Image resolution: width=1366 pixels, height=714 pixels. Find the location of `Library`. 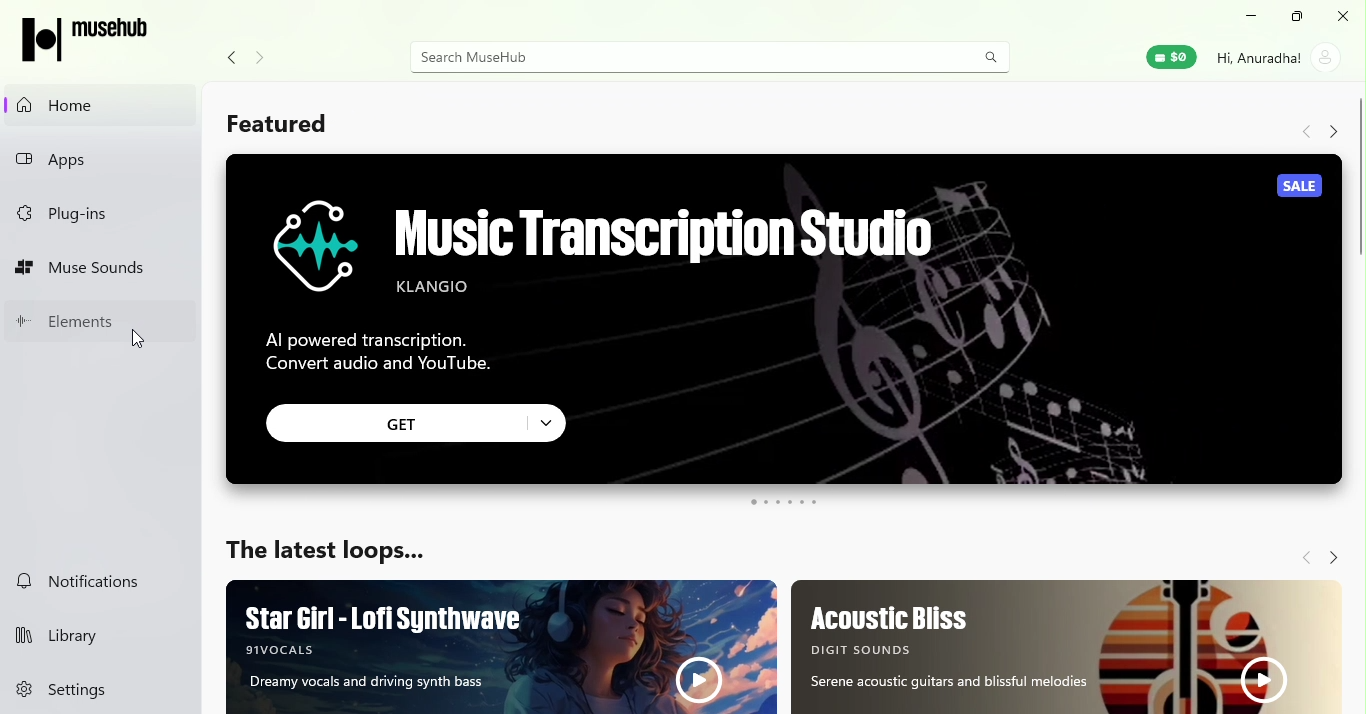

Library is located at coordinates (84, 632).